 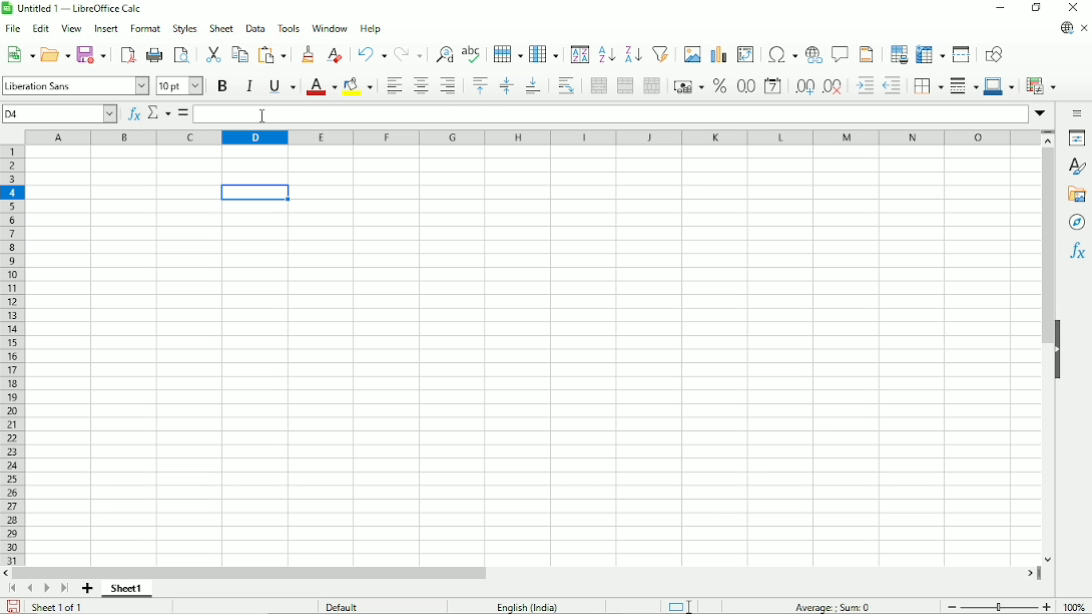 I want to click on Insert or edit pivot table, so click(x=745, y=55).